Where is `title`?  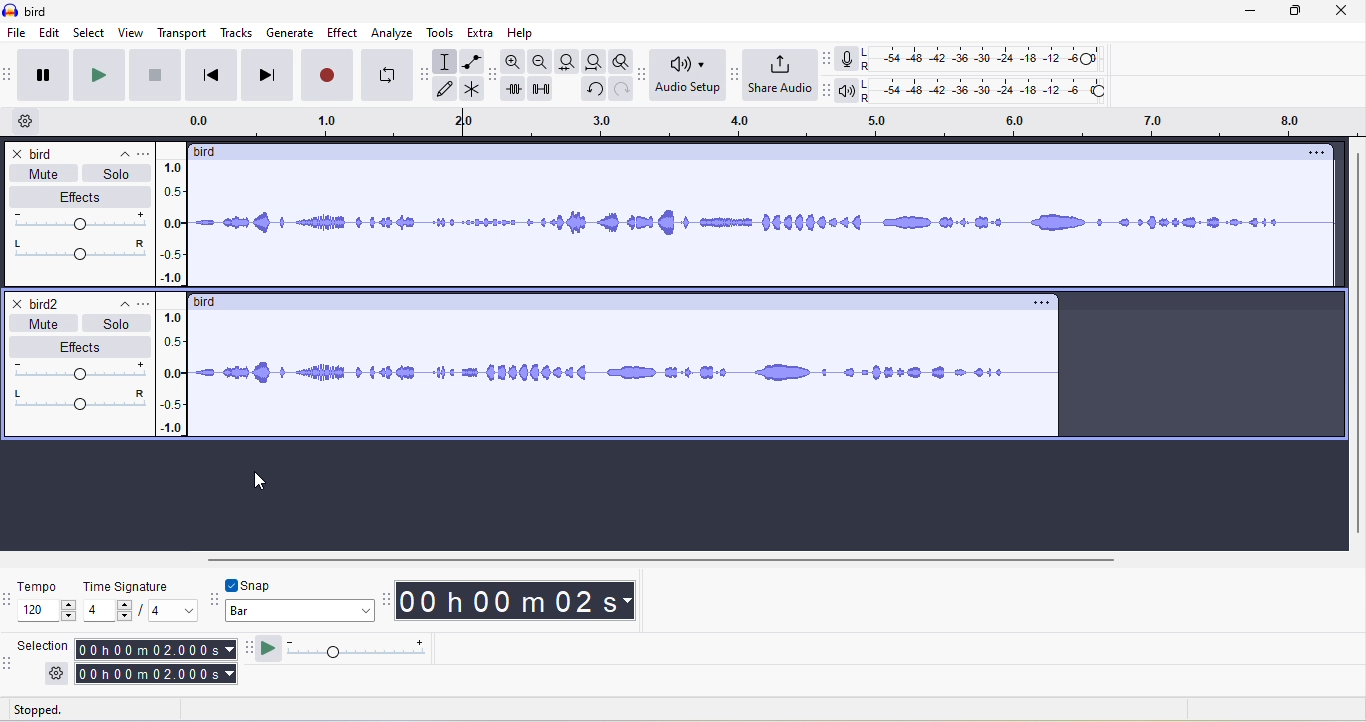
title is located at coordinates (40, 12).